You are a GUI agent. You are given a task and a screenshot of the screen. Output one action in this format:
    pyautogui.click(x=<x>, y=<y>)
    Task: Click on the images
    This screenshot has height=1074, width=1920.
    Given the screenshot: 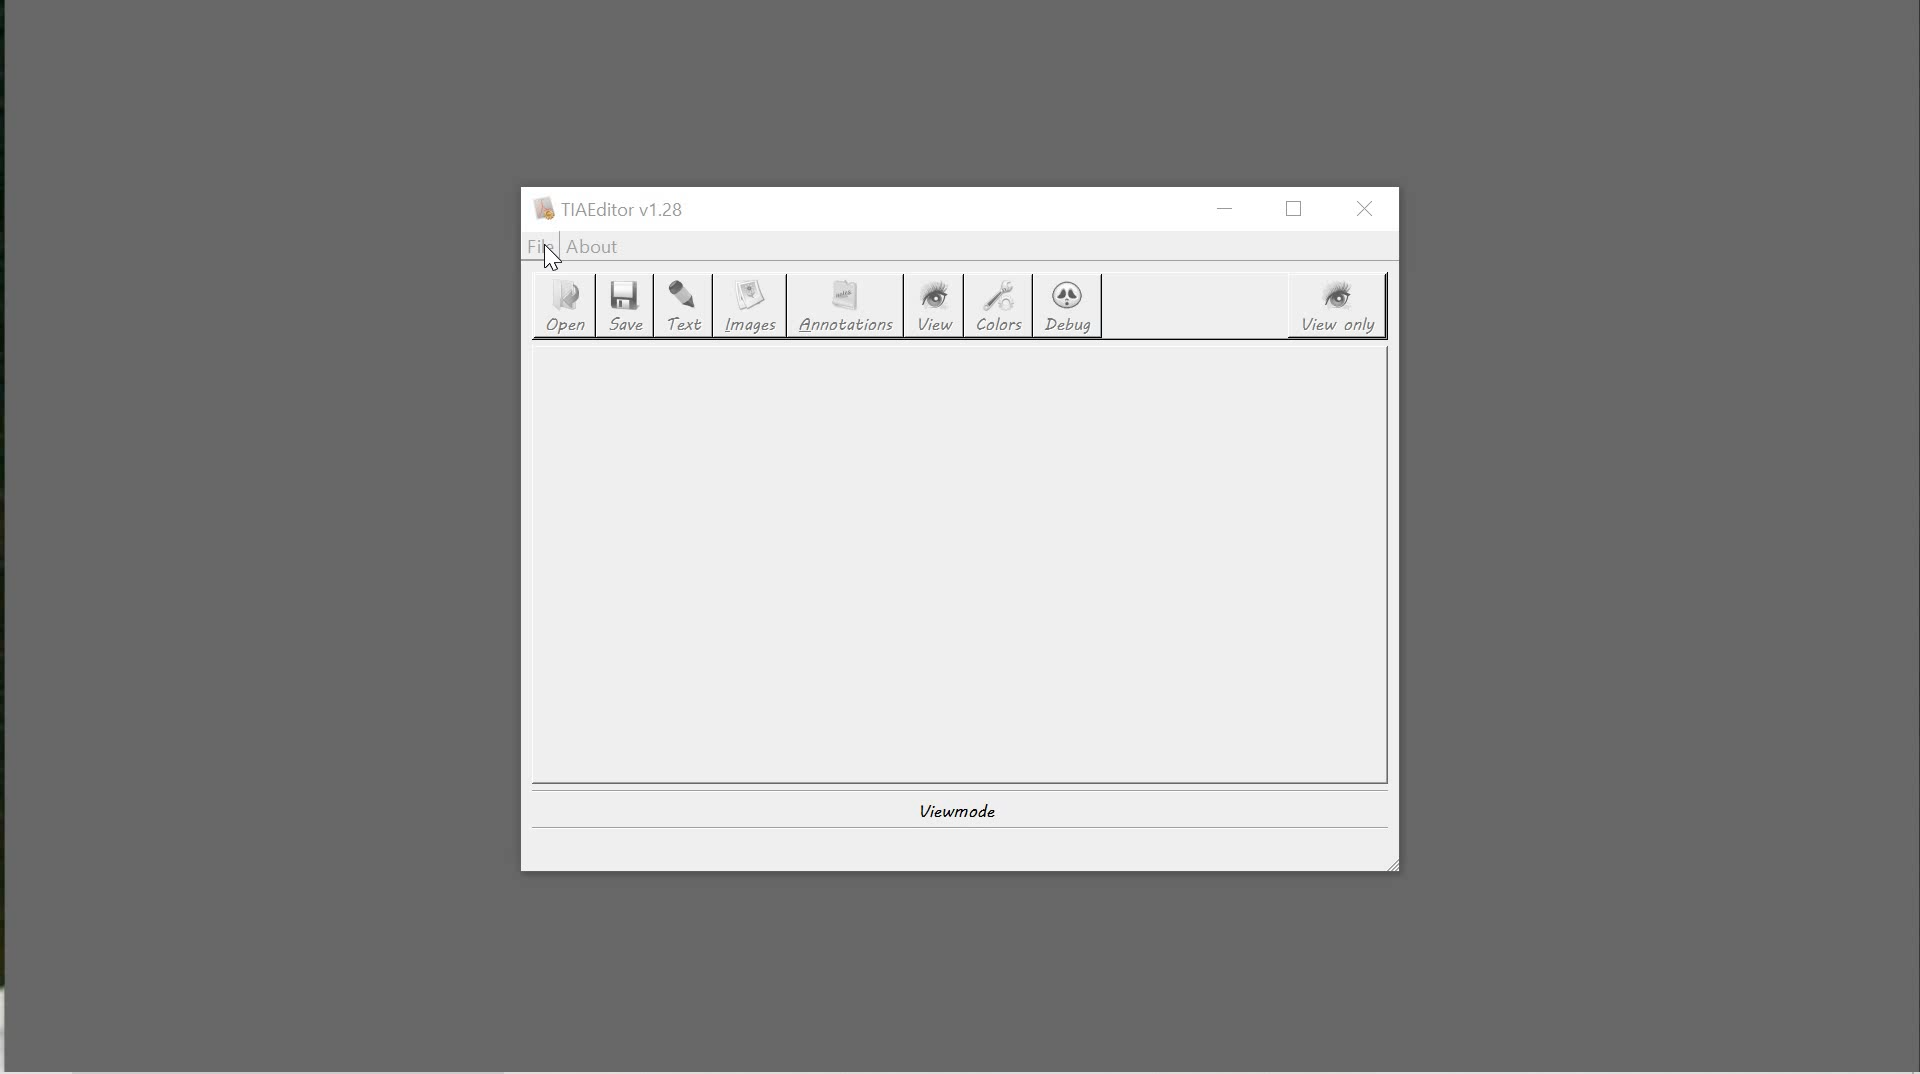 What is the action you would take?
    pyautogui.click(x=753, y=309)
    